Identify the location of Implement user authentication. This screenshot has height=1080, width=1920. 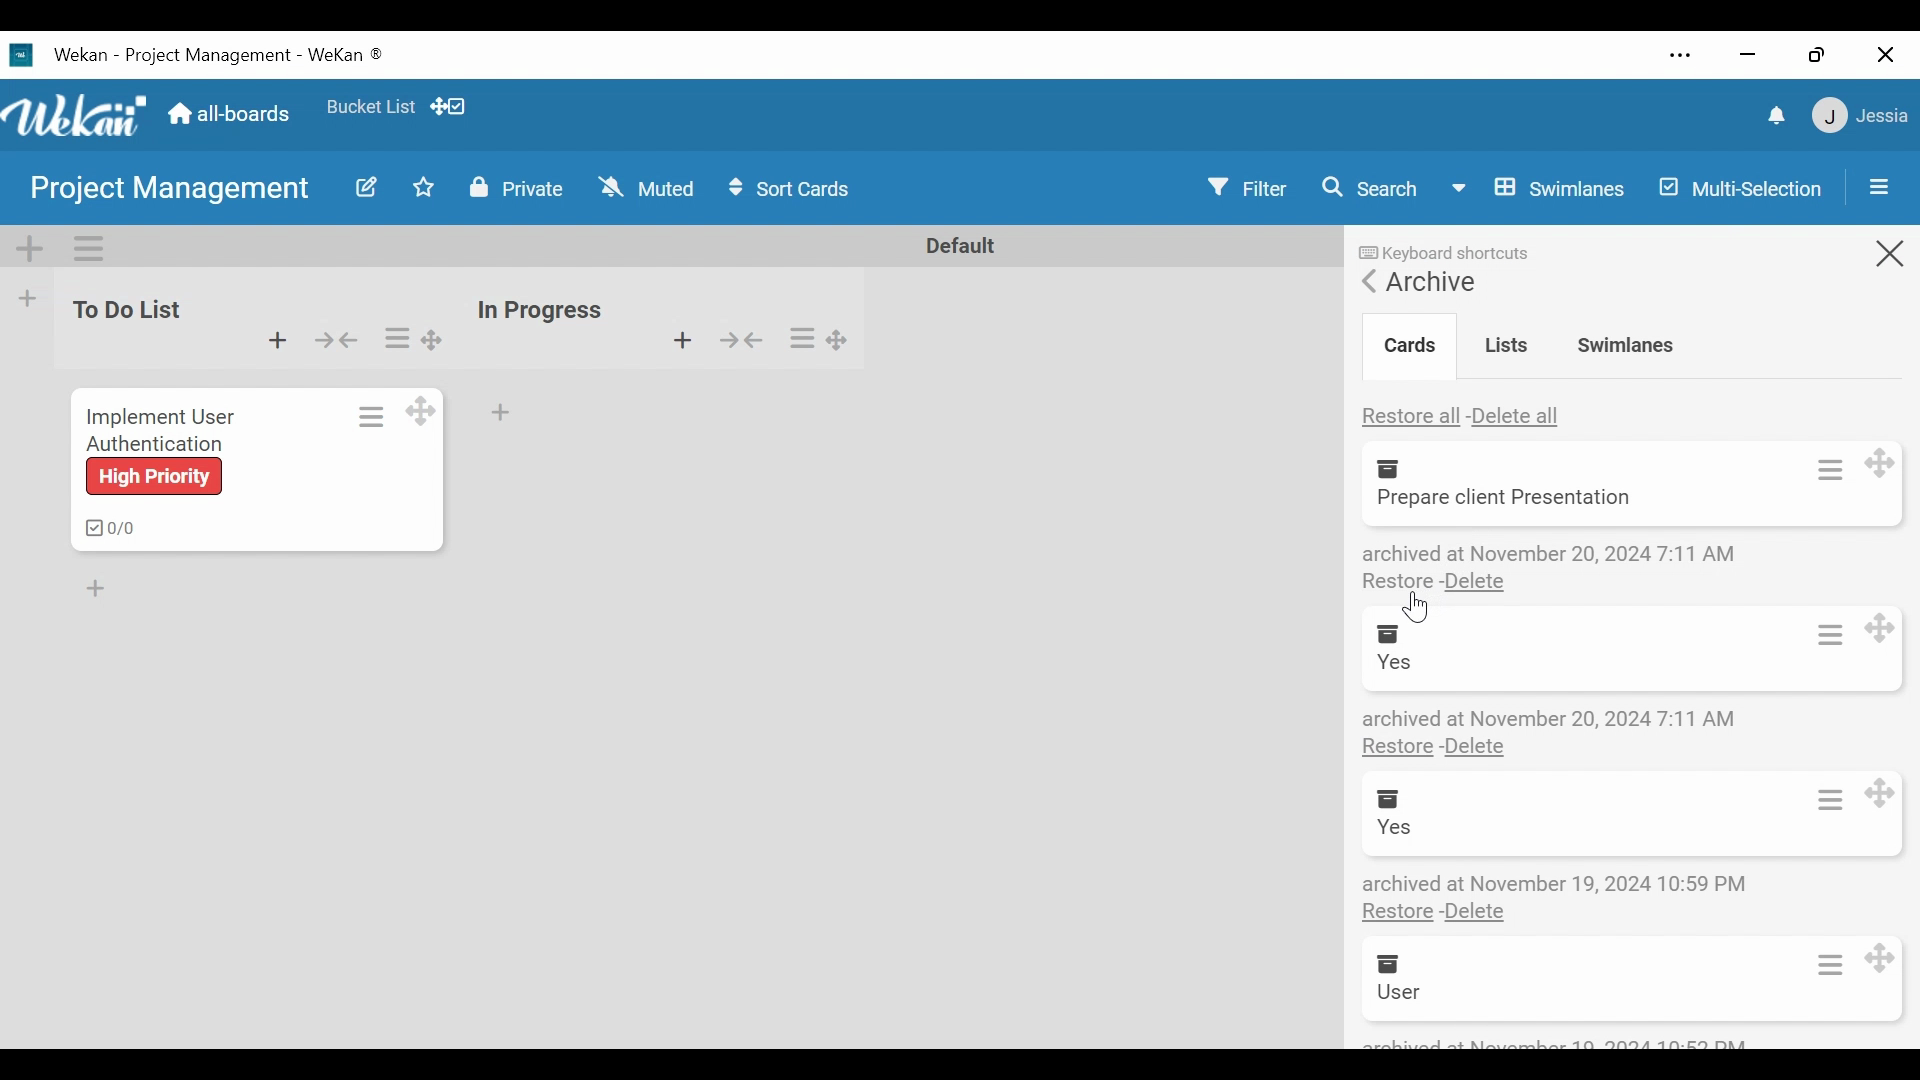
(159, 428).